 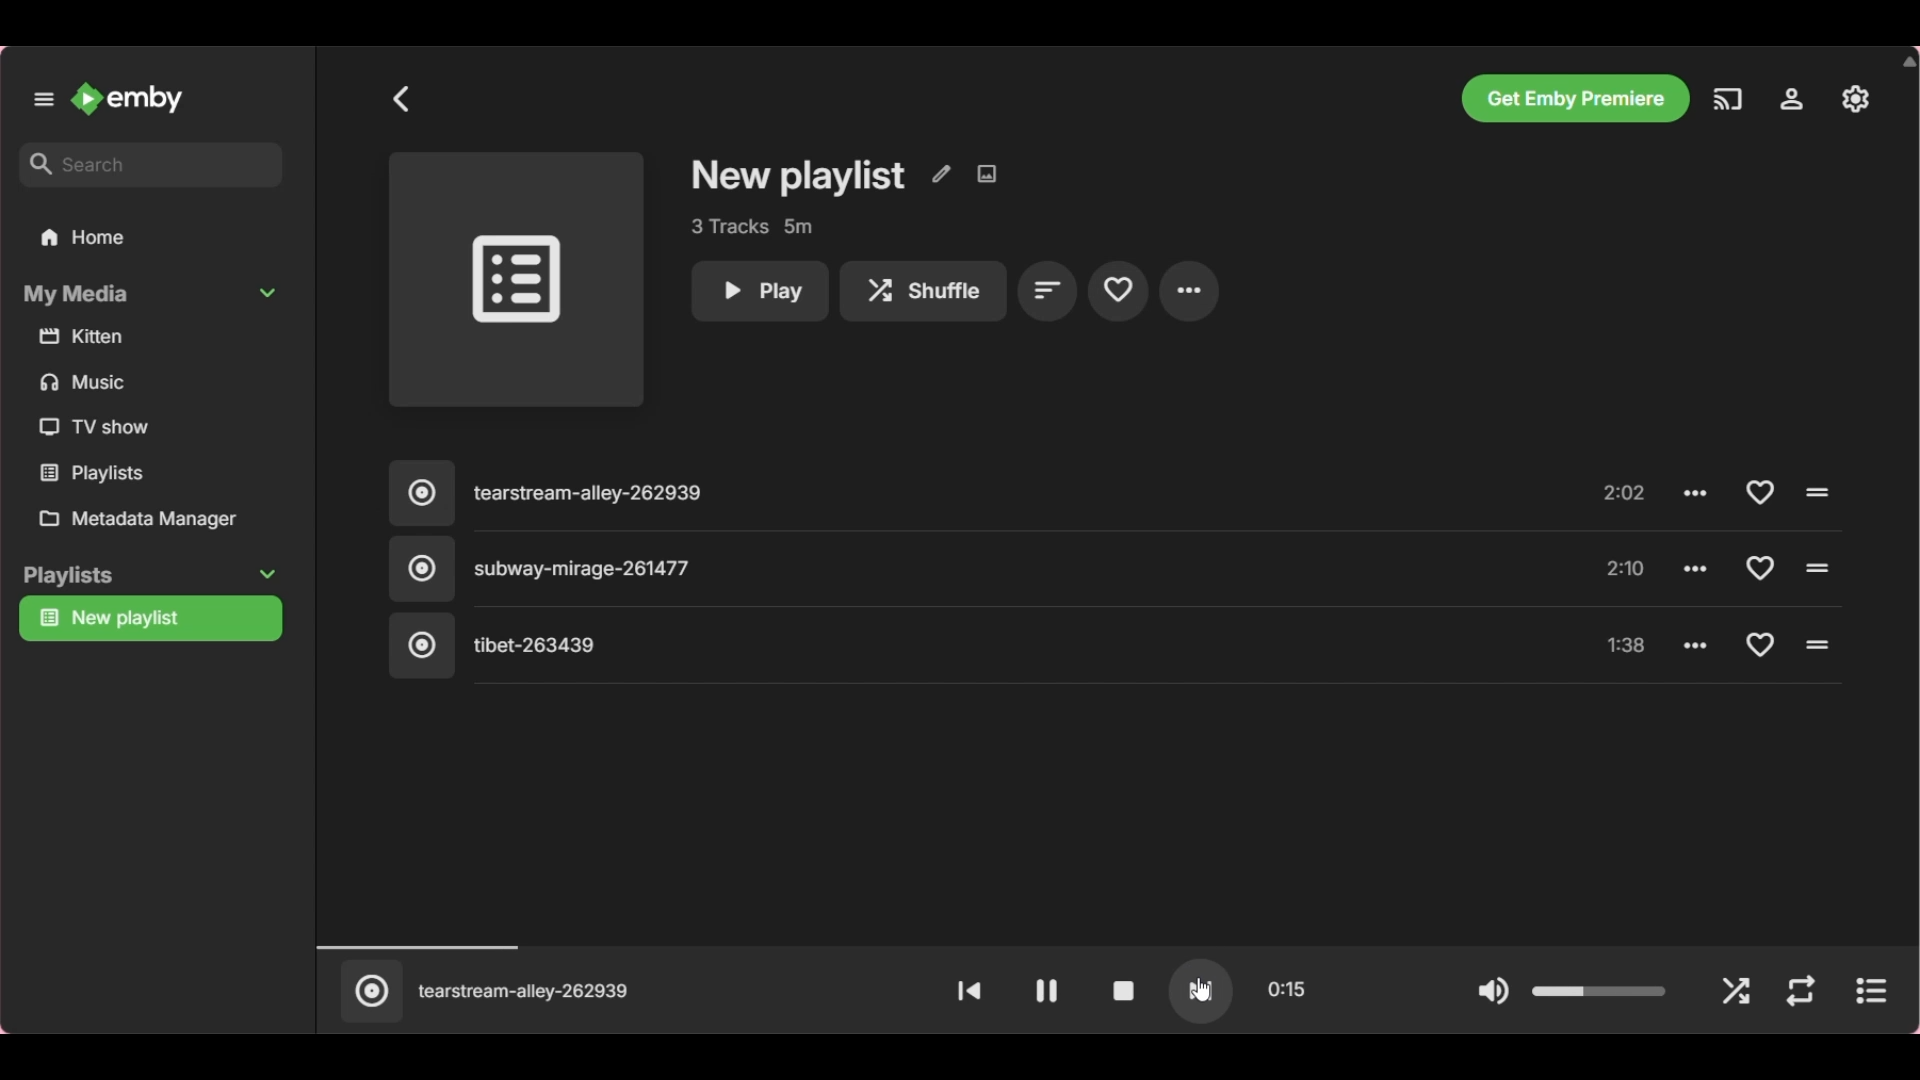 I want to click on music, so click(x=87, y=384).